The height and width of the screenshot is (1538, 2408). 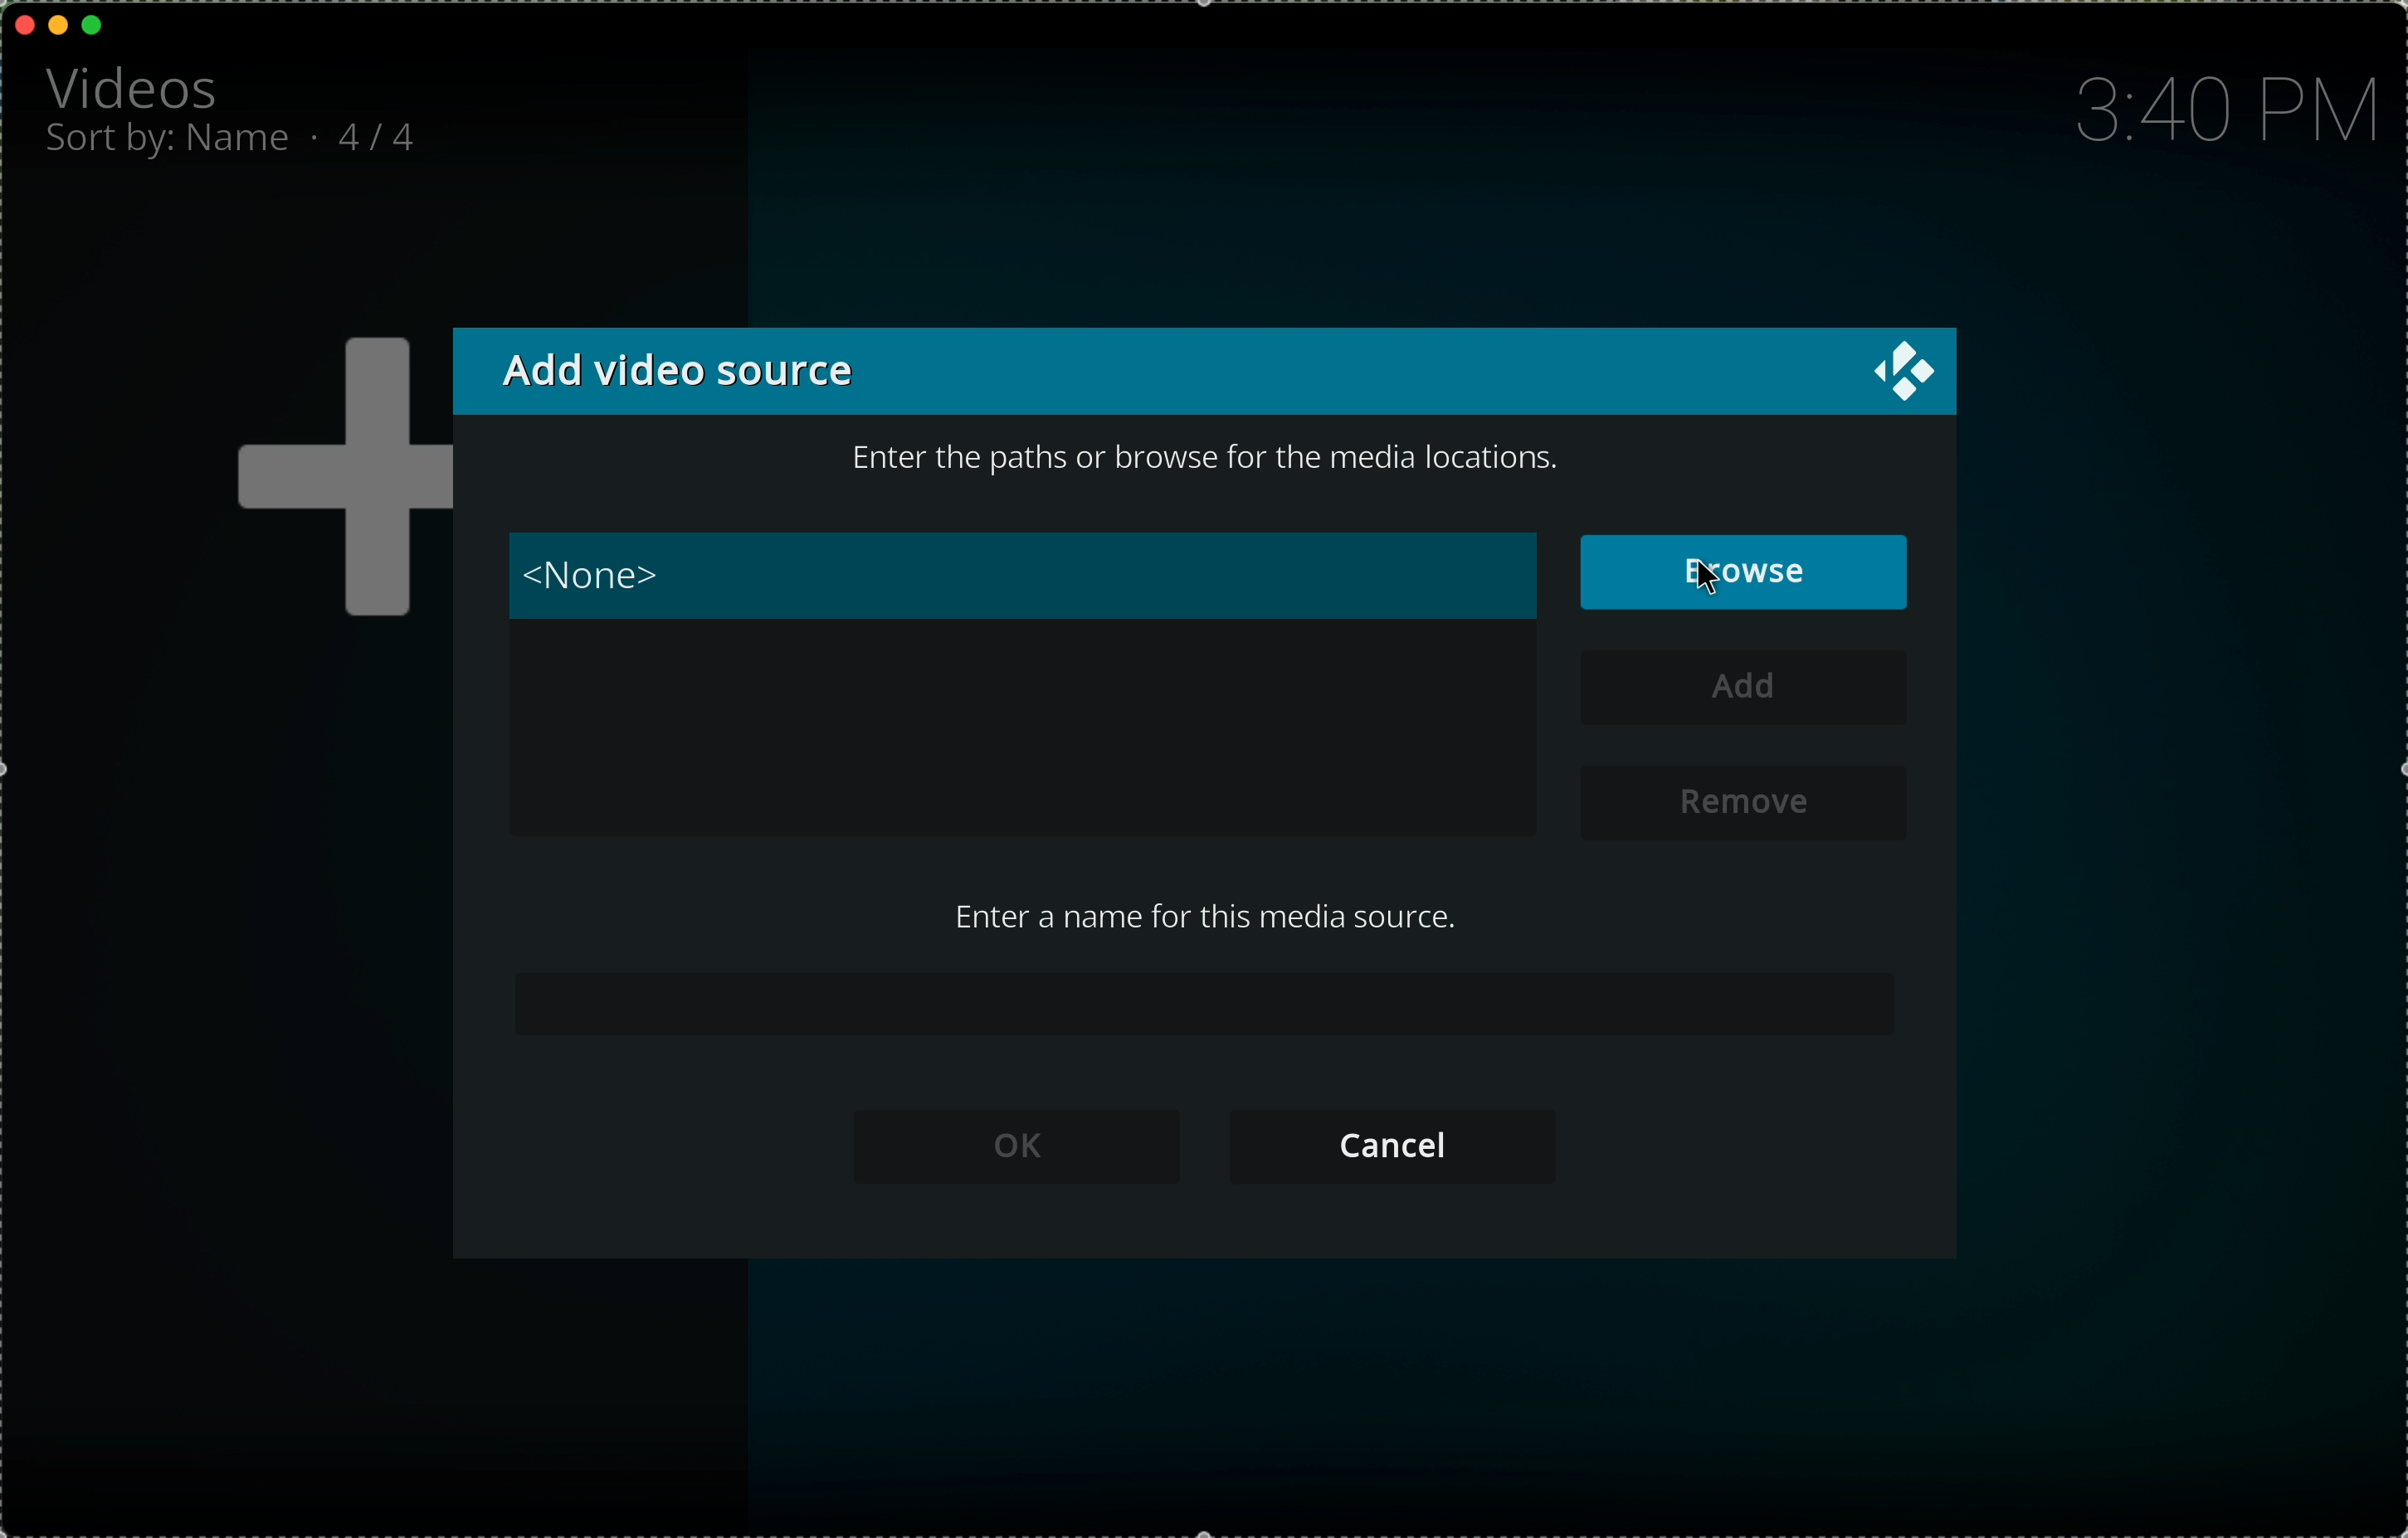 I want to click on minimise, so click(x=58, y=23).